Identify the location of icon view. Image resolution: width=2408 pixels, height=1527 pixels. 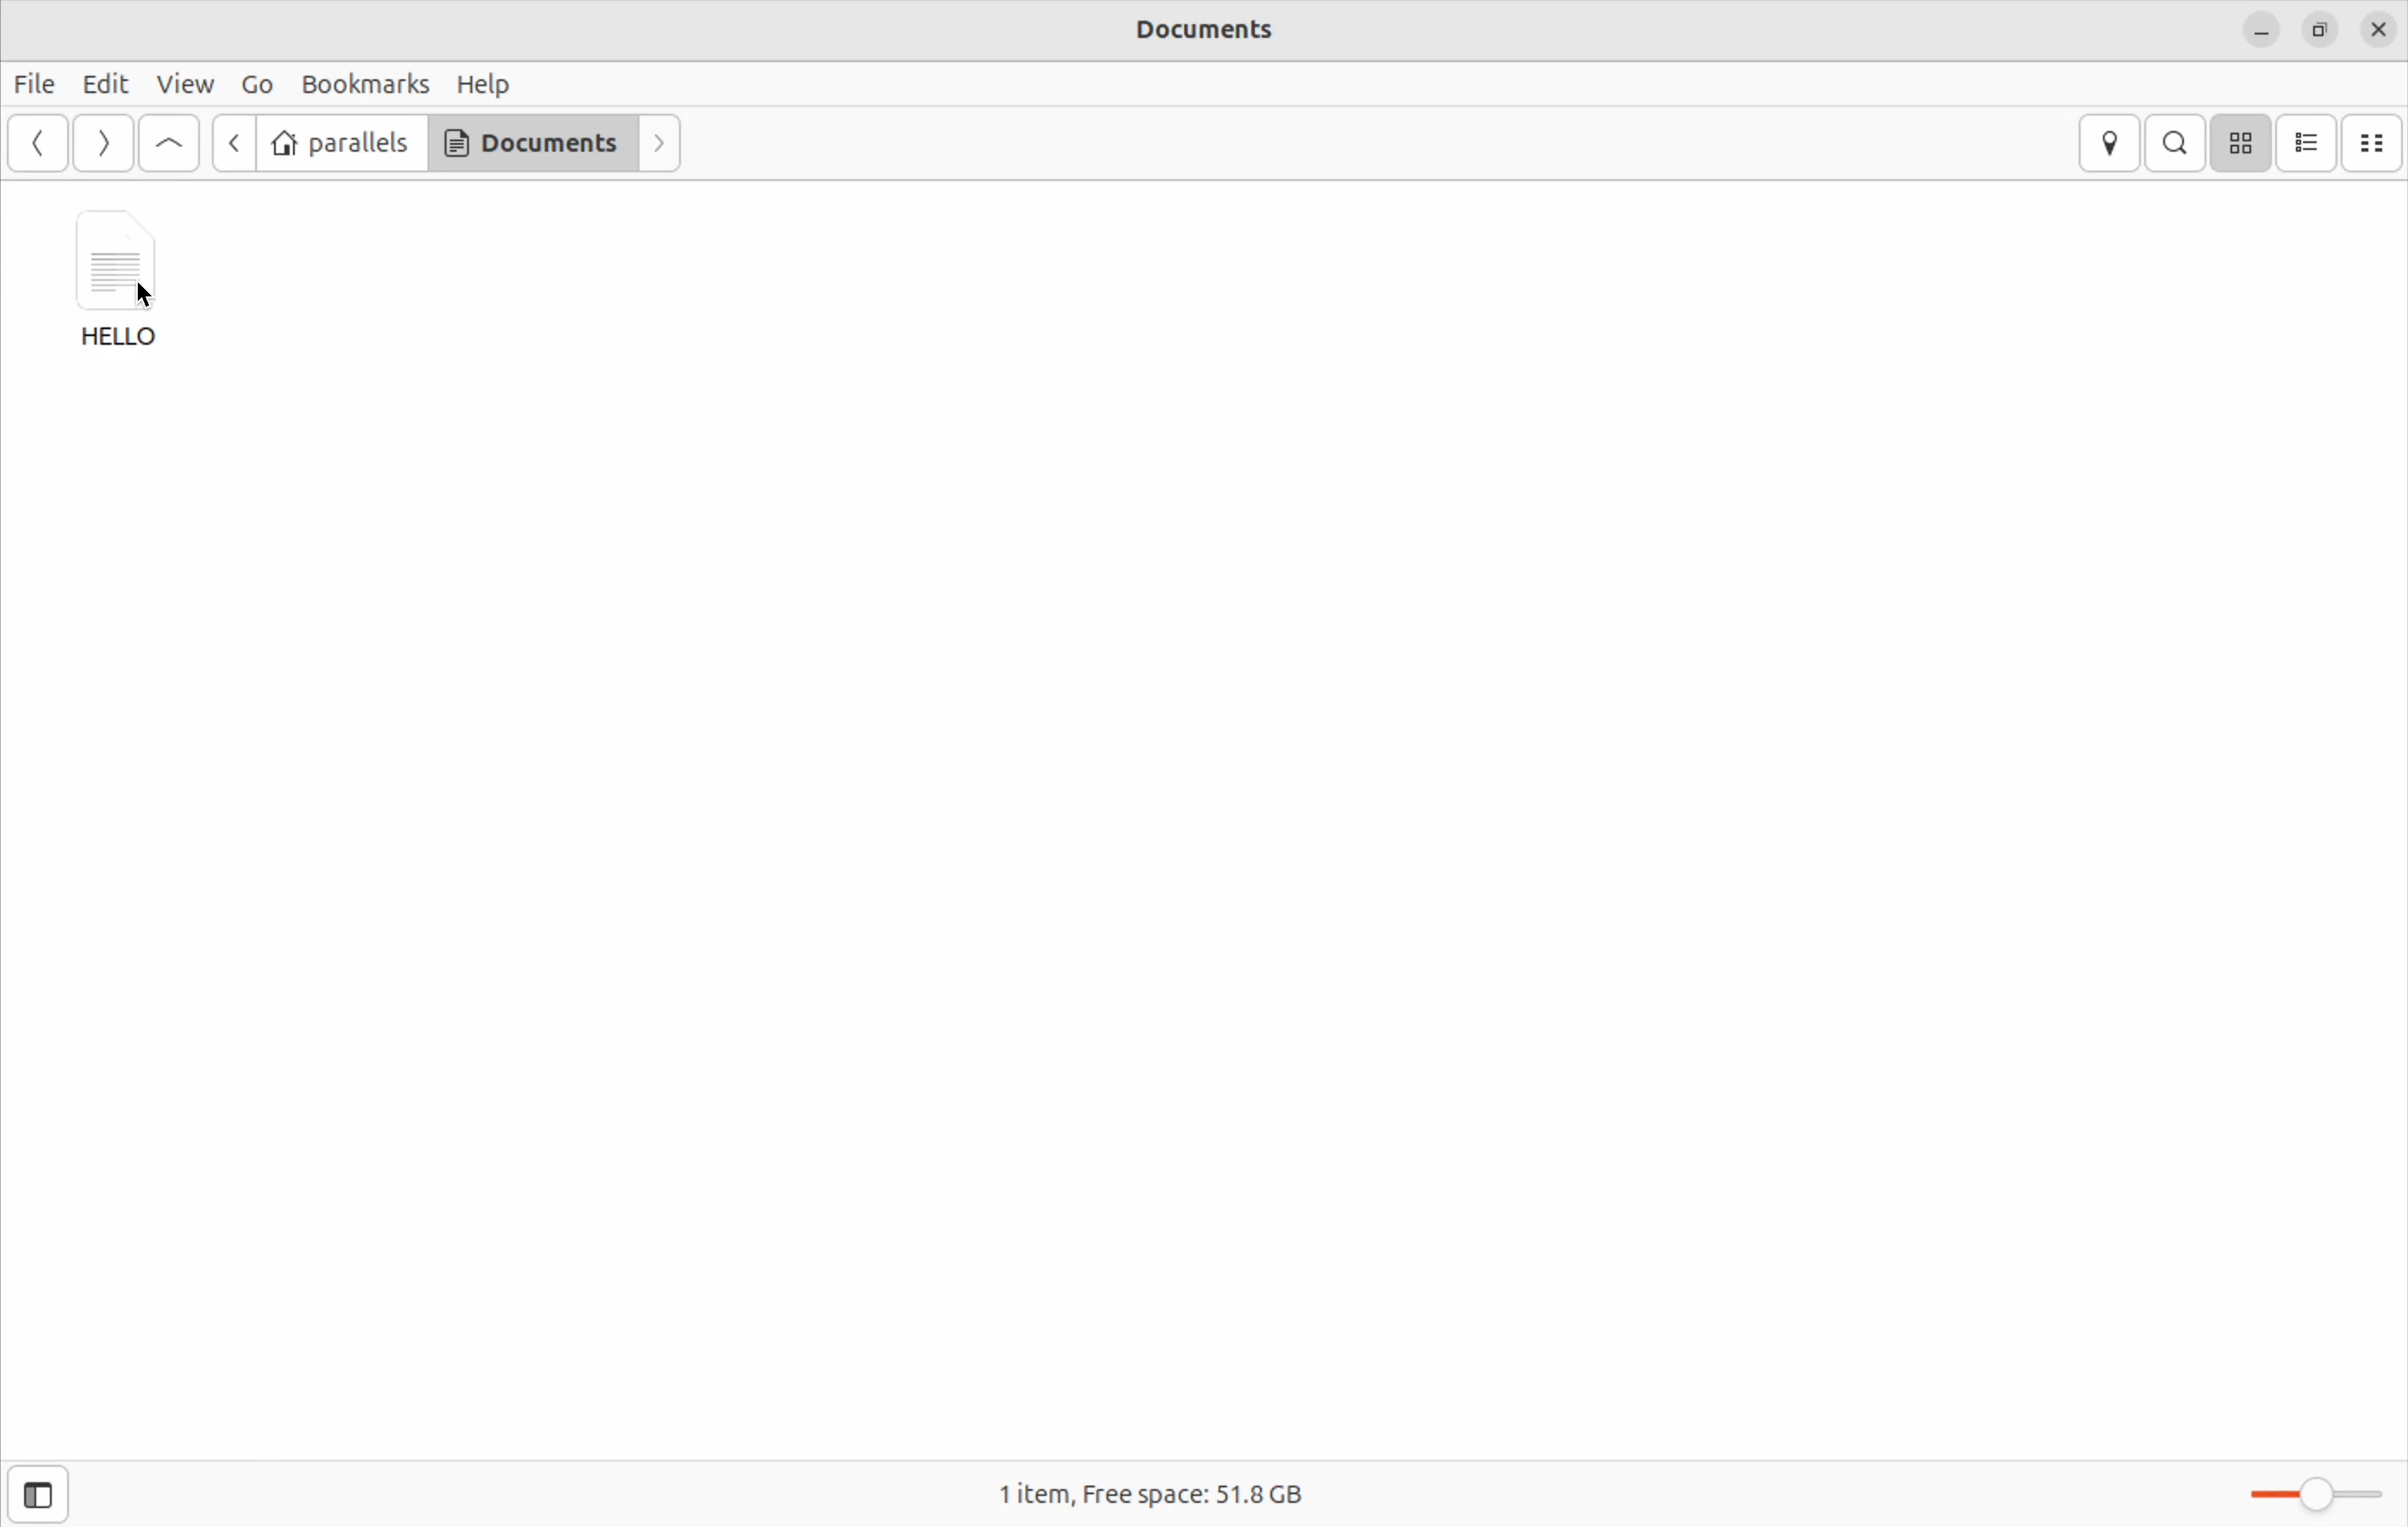
(2244, 144).